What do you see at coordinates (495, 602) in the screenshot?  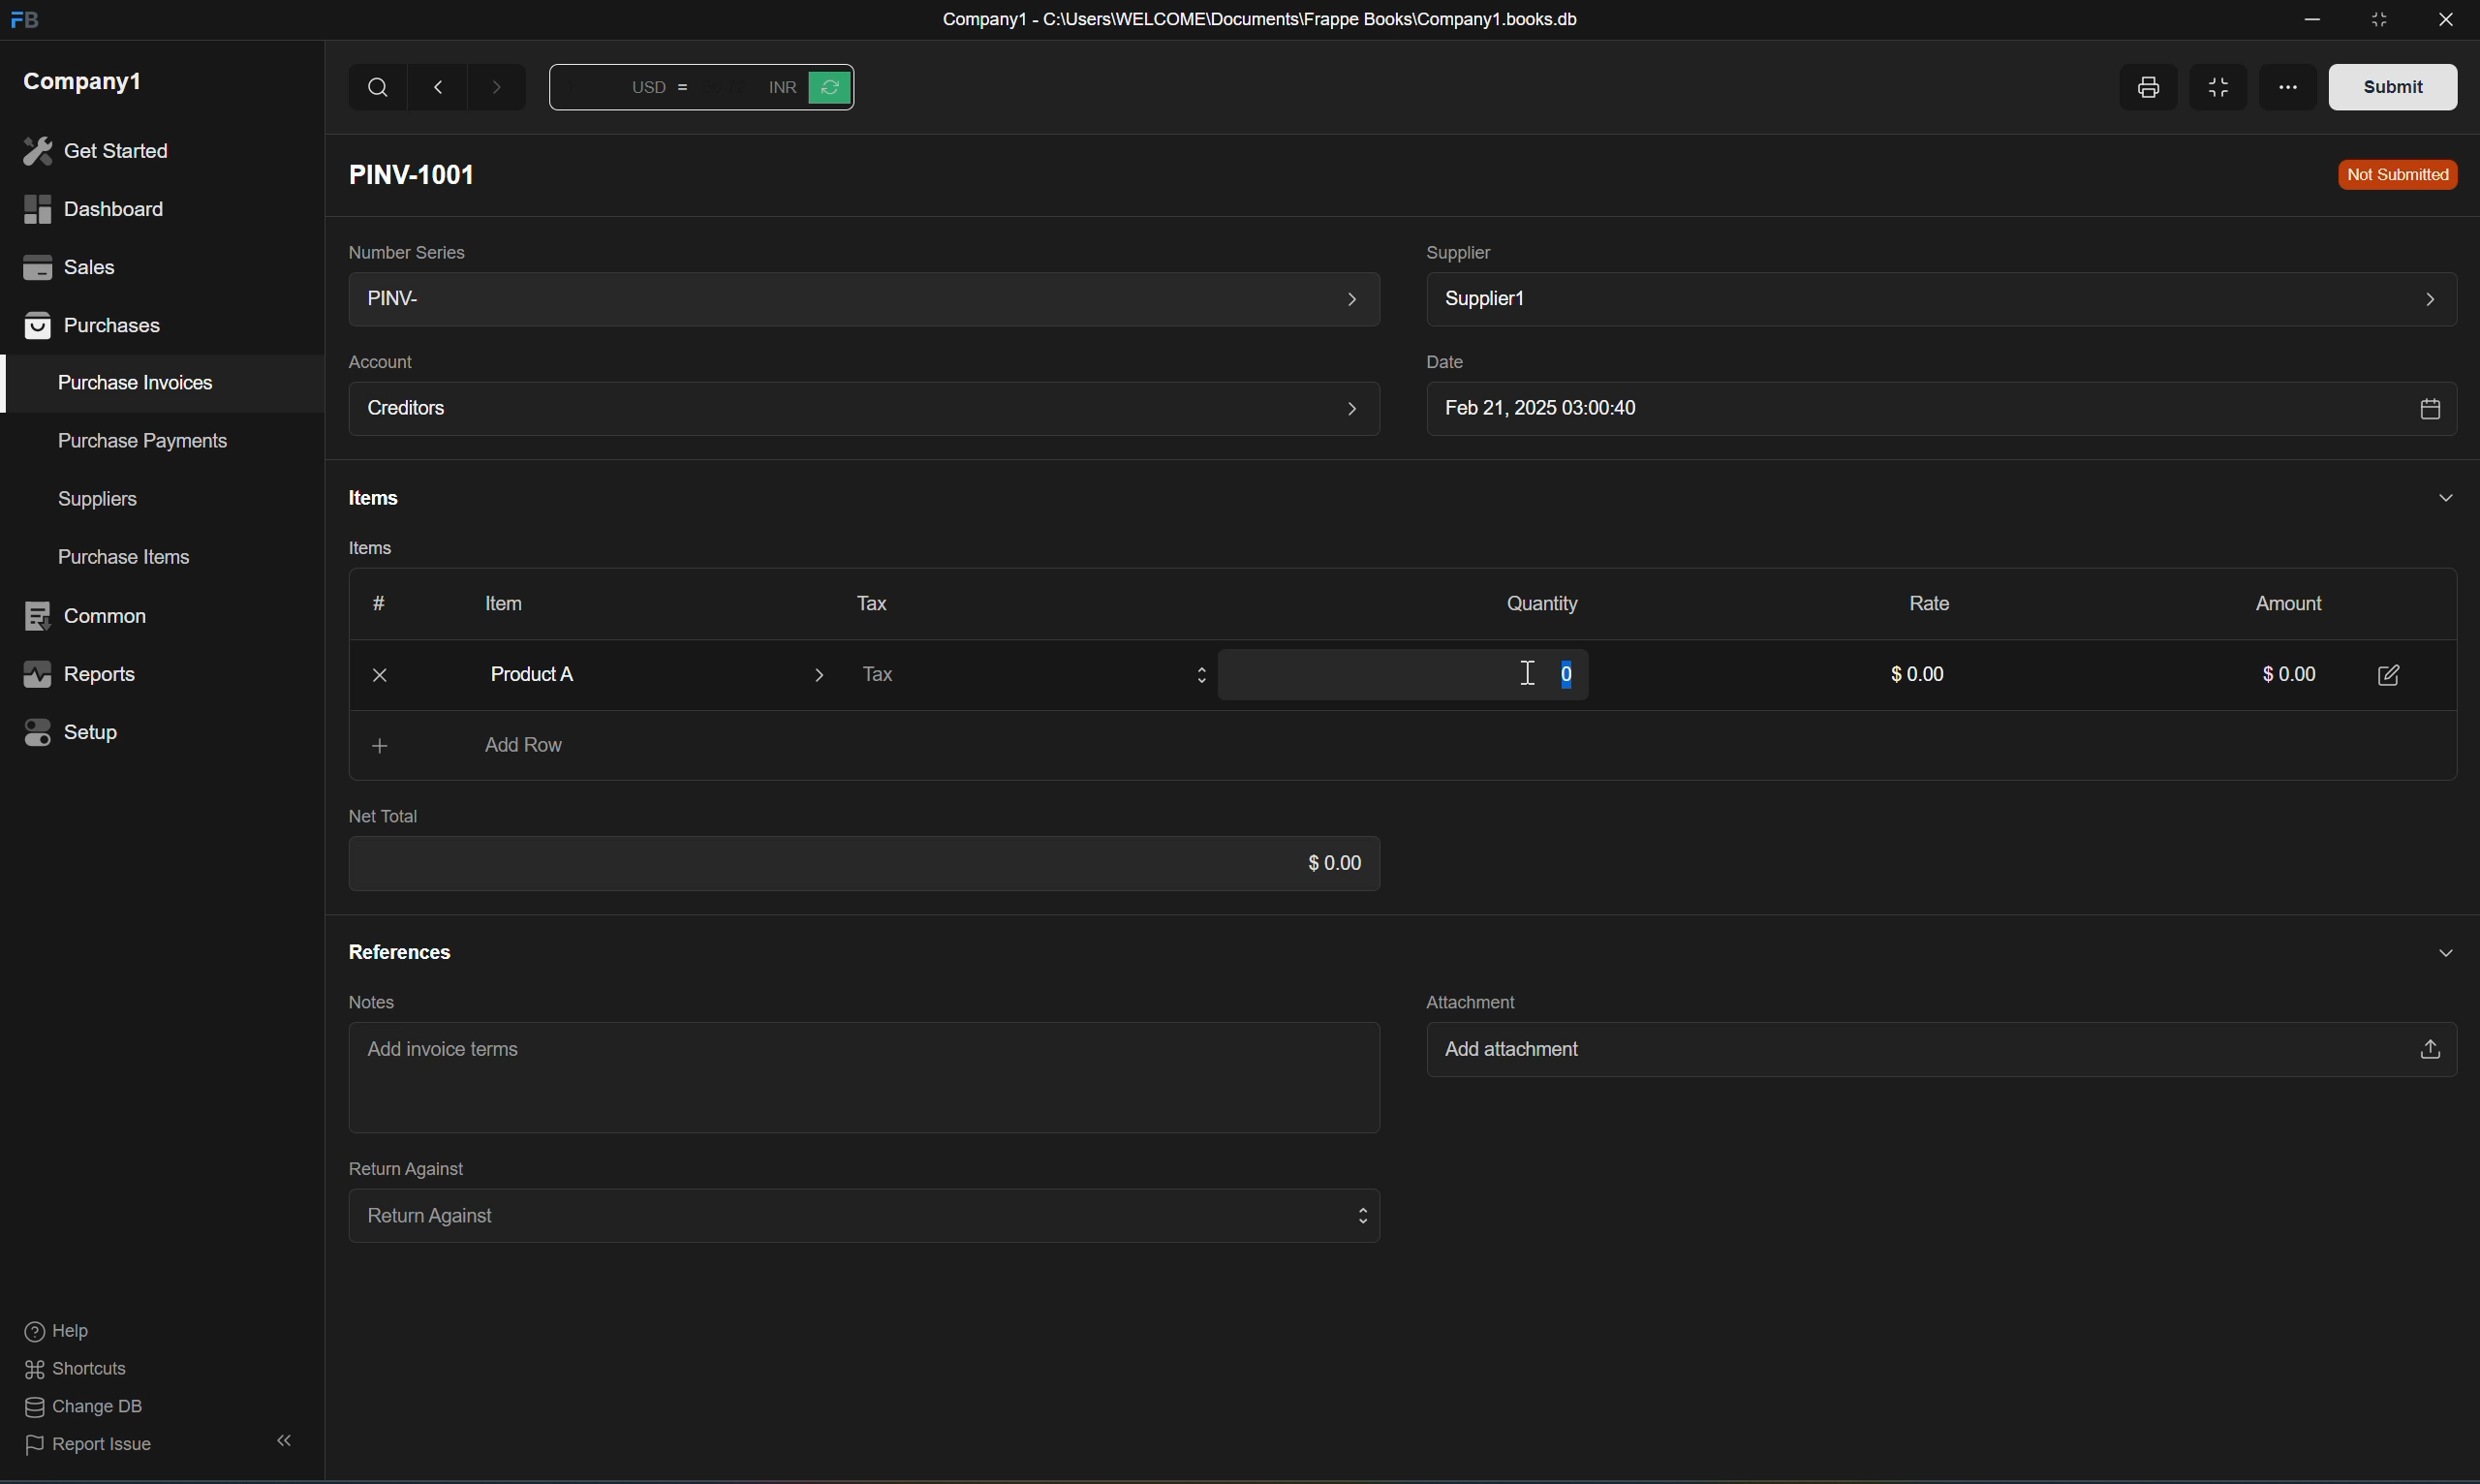 I see `Item` at bounding box center [495, 602].